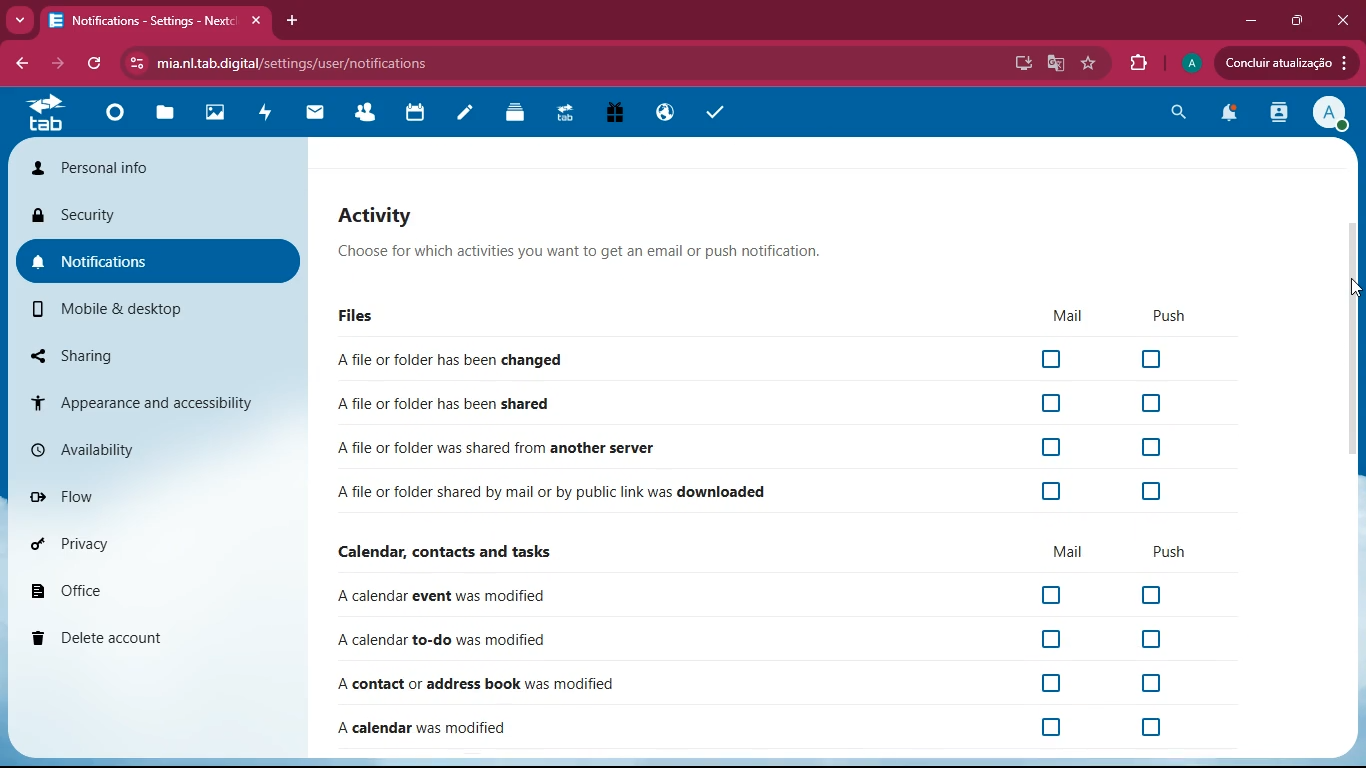 This screenshot has width=1366, height=768. What do you see at coordinates (1149, 593) in the screenshot?
I see `off` at bounding box center [1149, 593].